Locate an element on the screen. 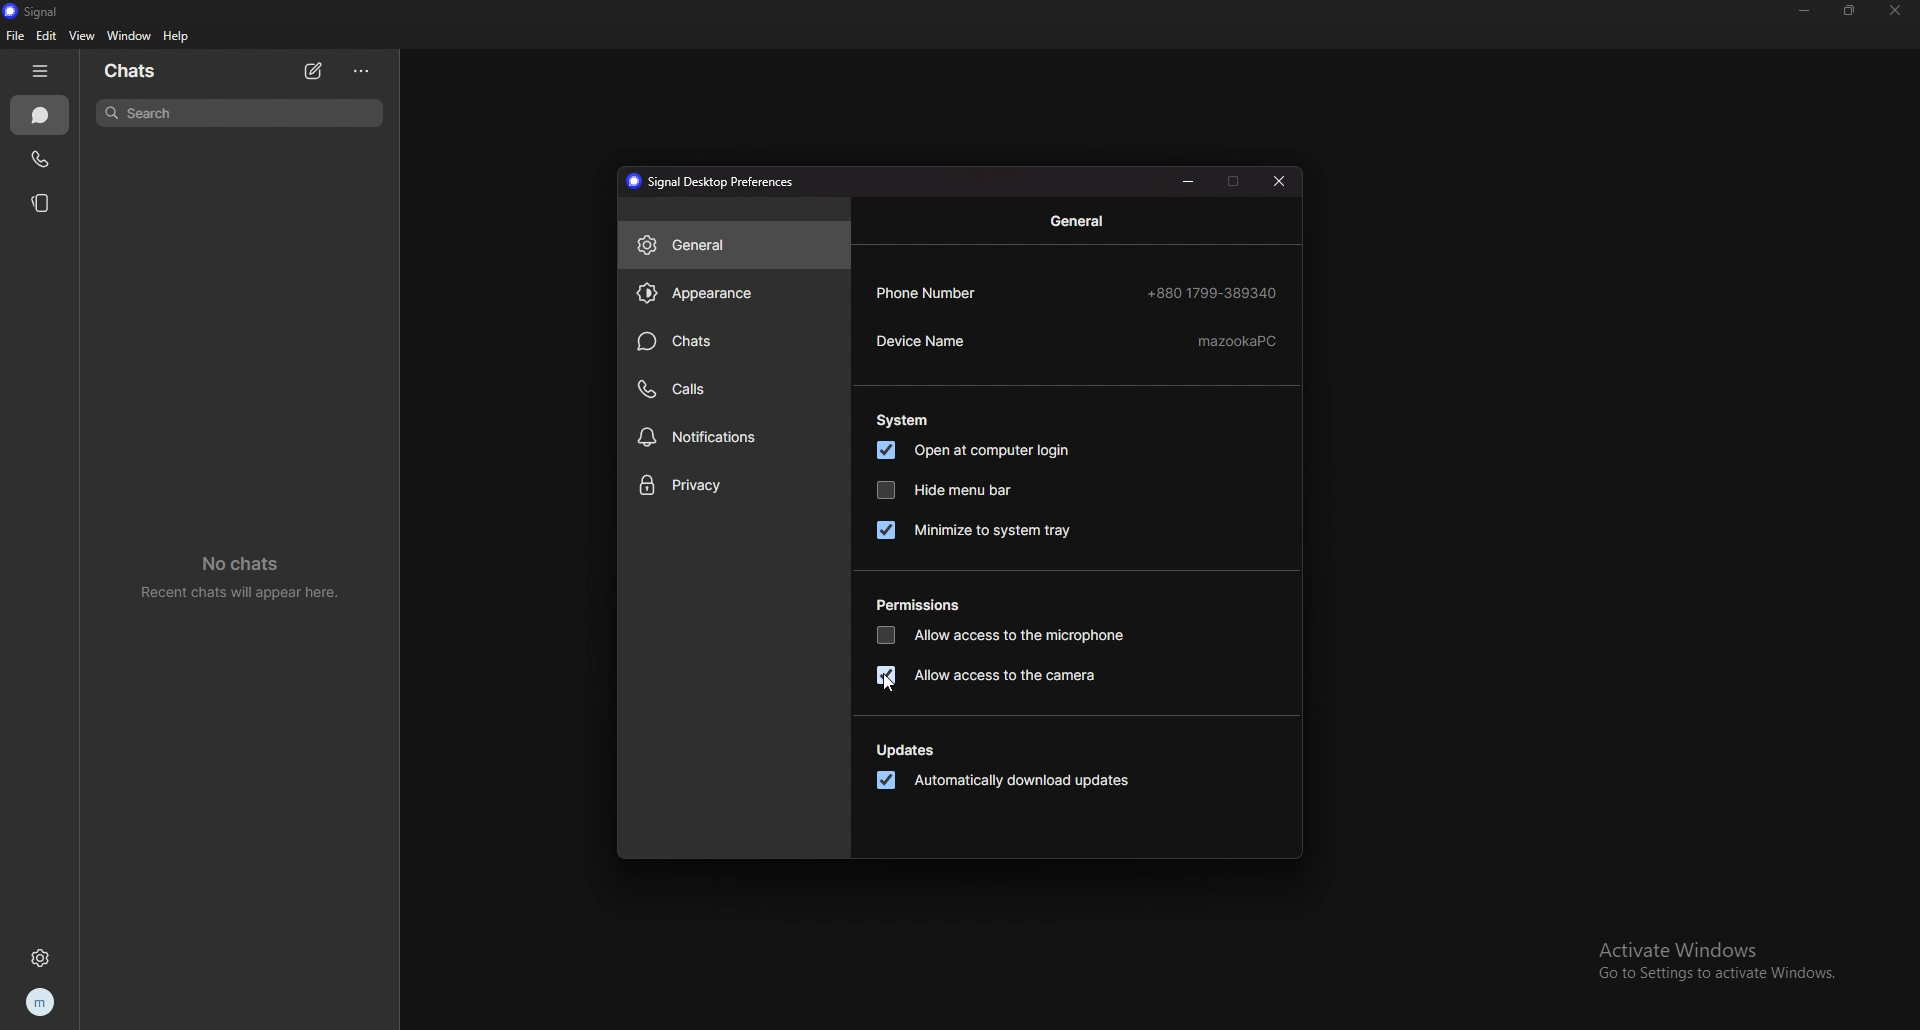 The image size is (1920, 1030). file is located at coordinates (14, 36).